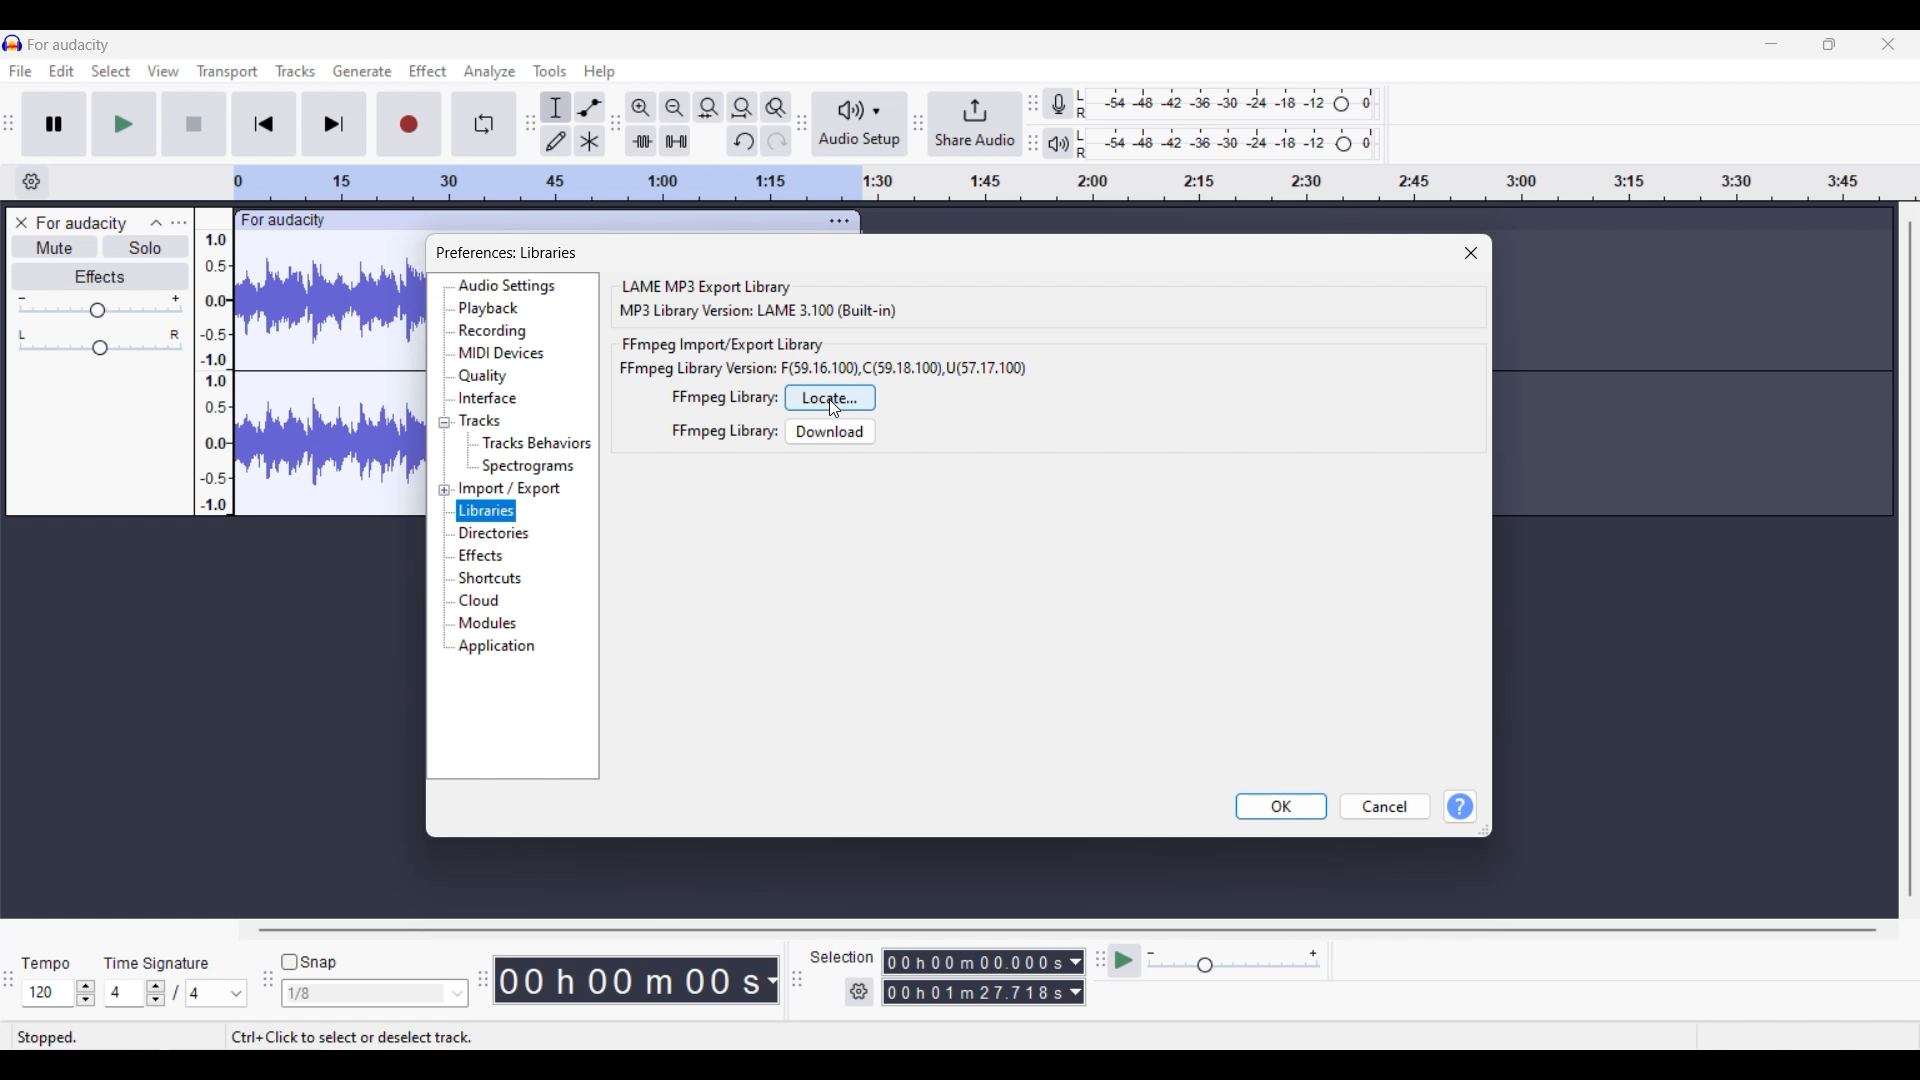 This screenshot has width=1920, height=1080. I want to click on Playback level, so click(1227, 144).